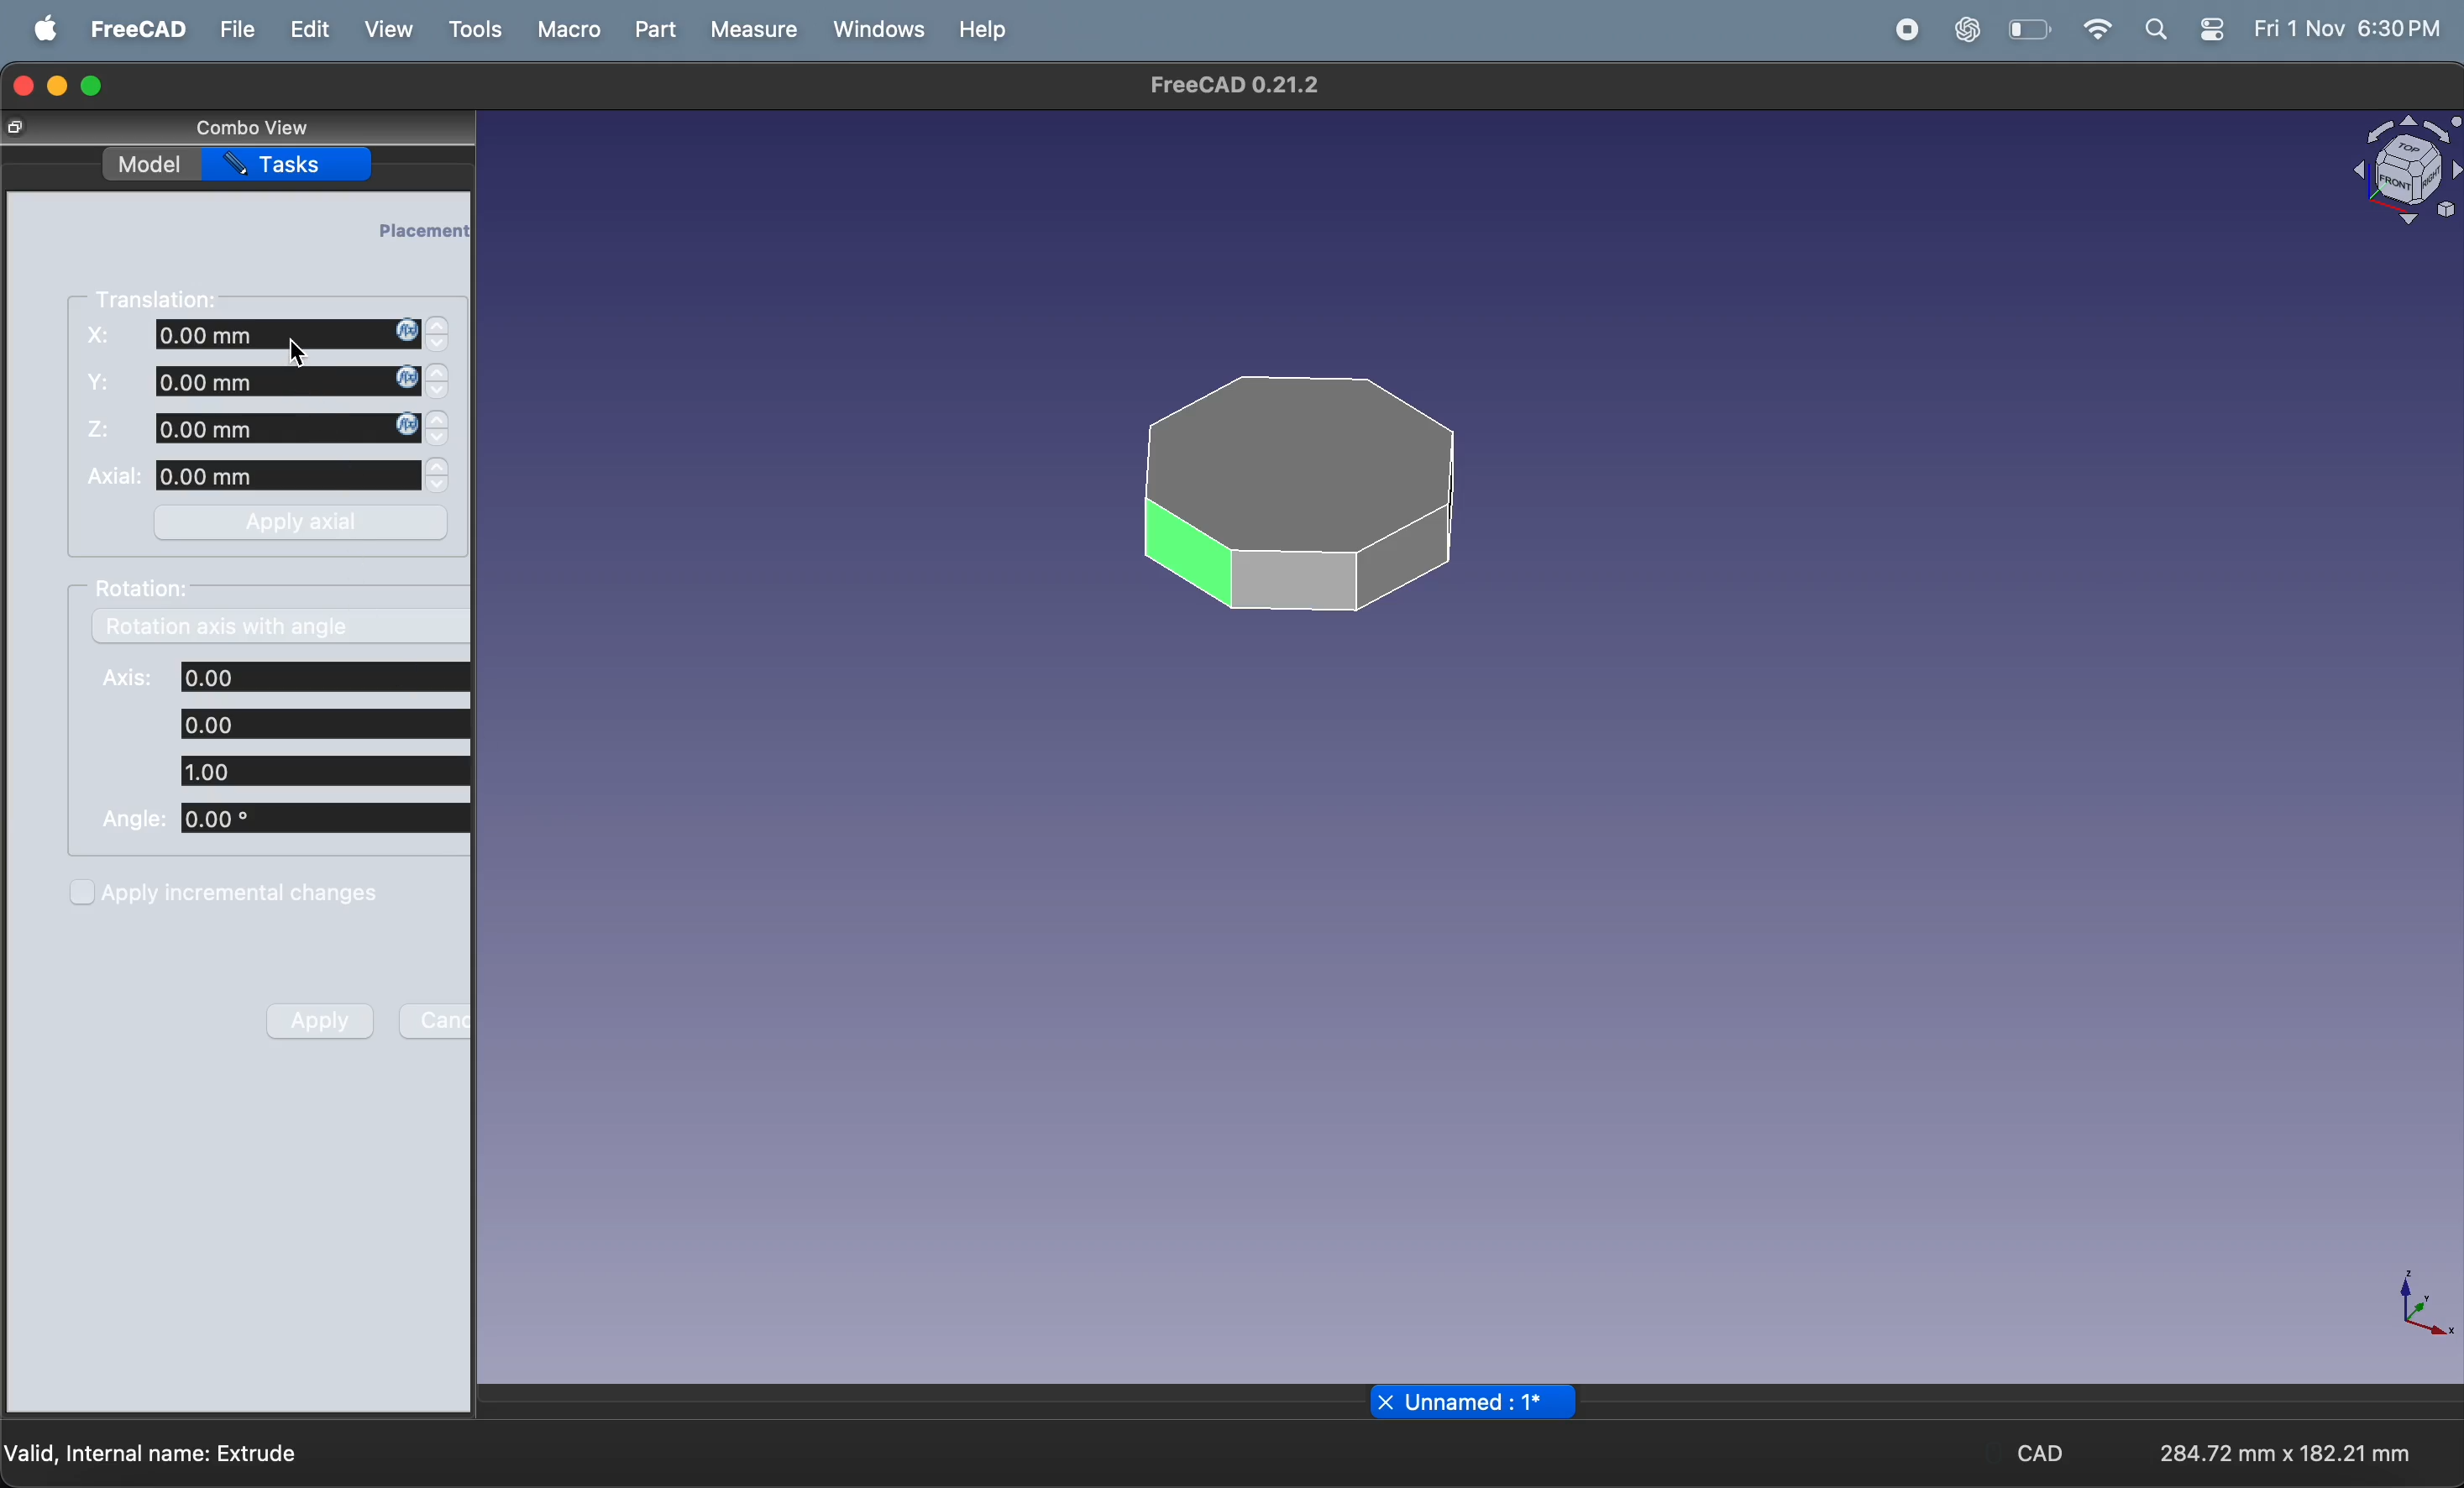 The height and width of the screenshot is (1488, 2464). What do you see at coordinates (150, 588) in the screenshot?
I see `Rotation:` at bounding box center [150, 588].